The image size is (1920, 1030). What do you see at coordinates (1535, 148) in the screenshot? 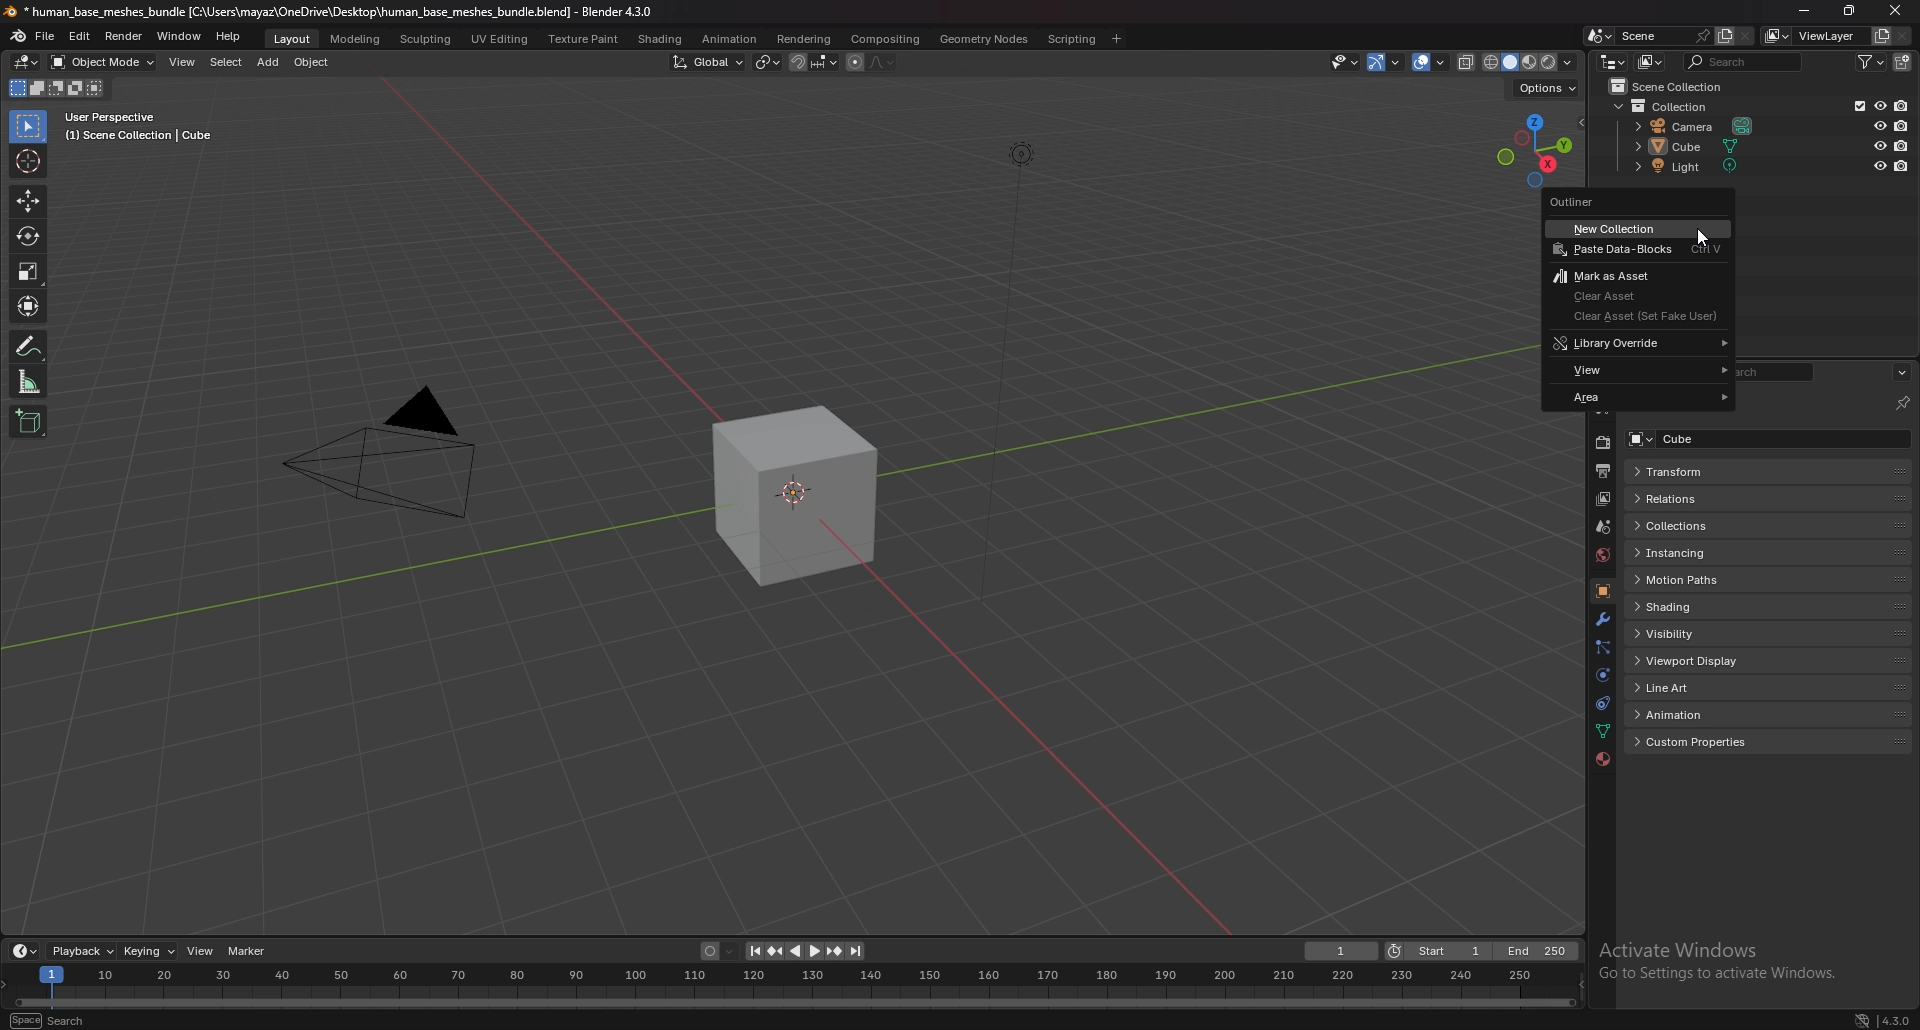
I see `use a preset viewport` at bounding box center [1535, 148].